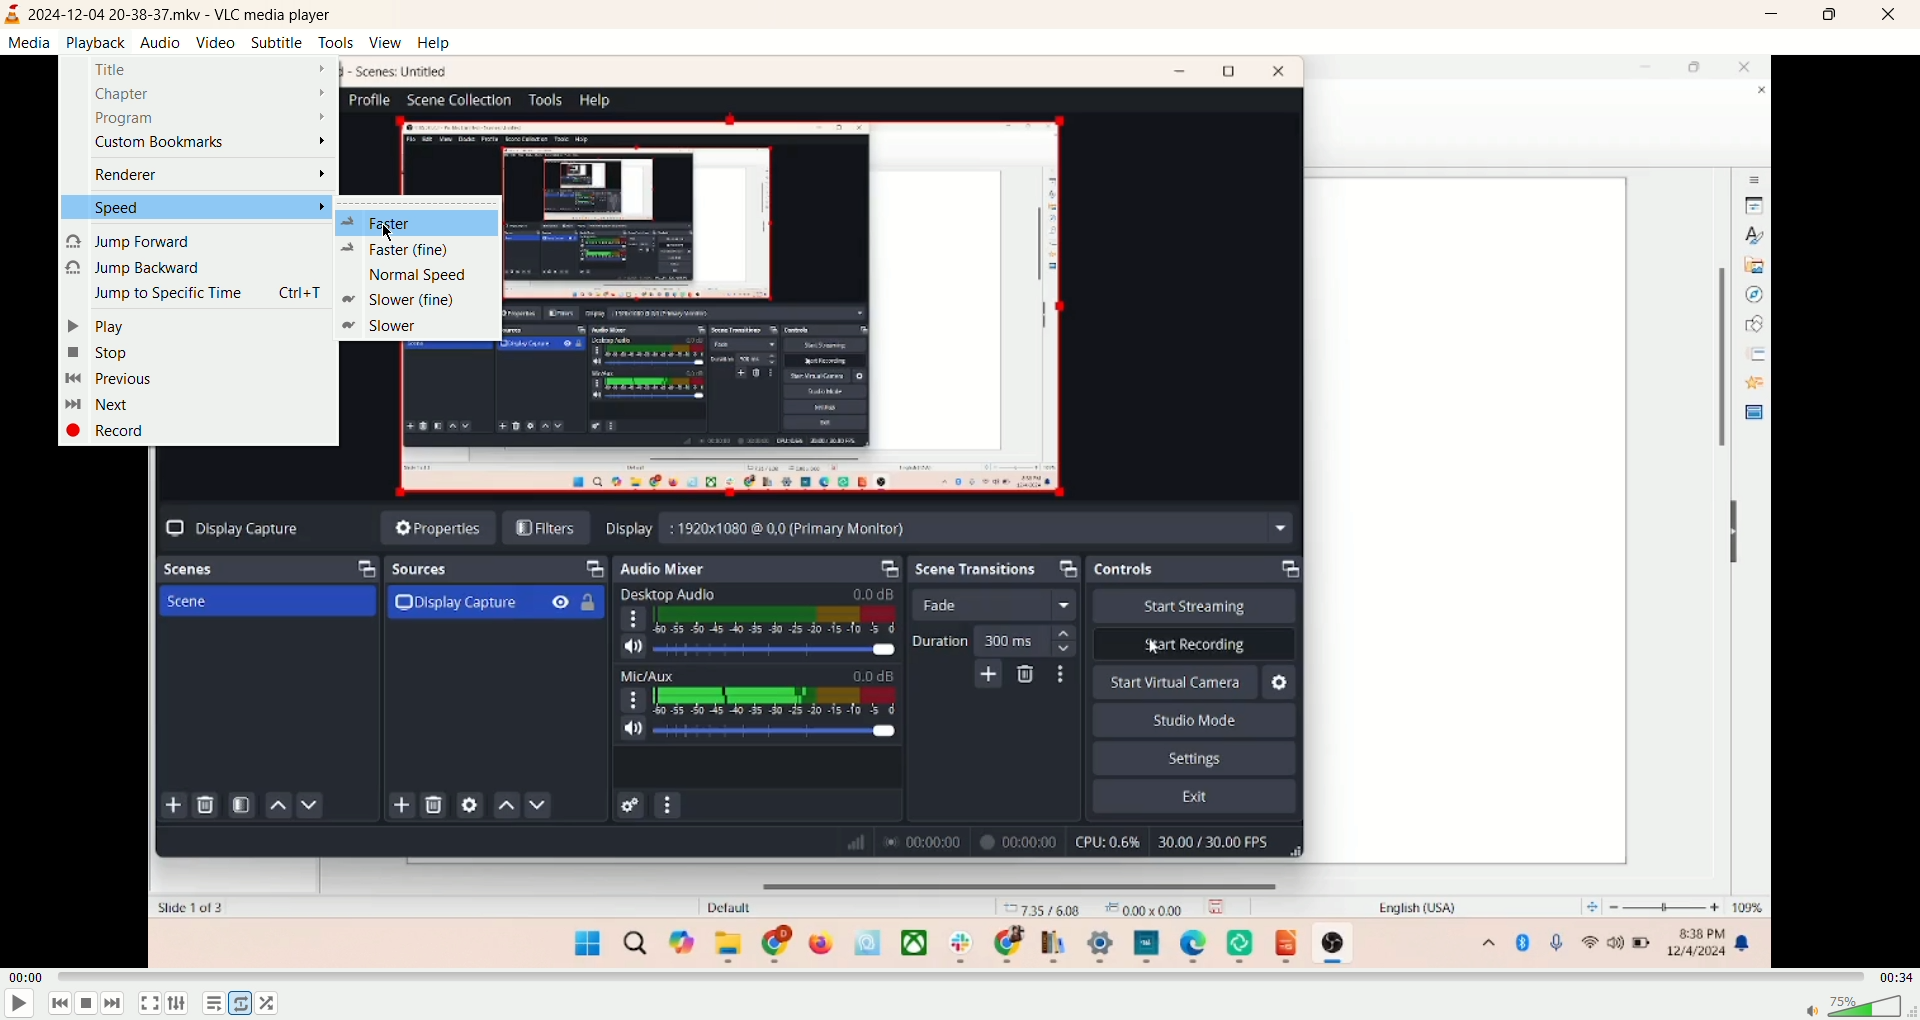  I want to click on subtitle, so click(274, 41).